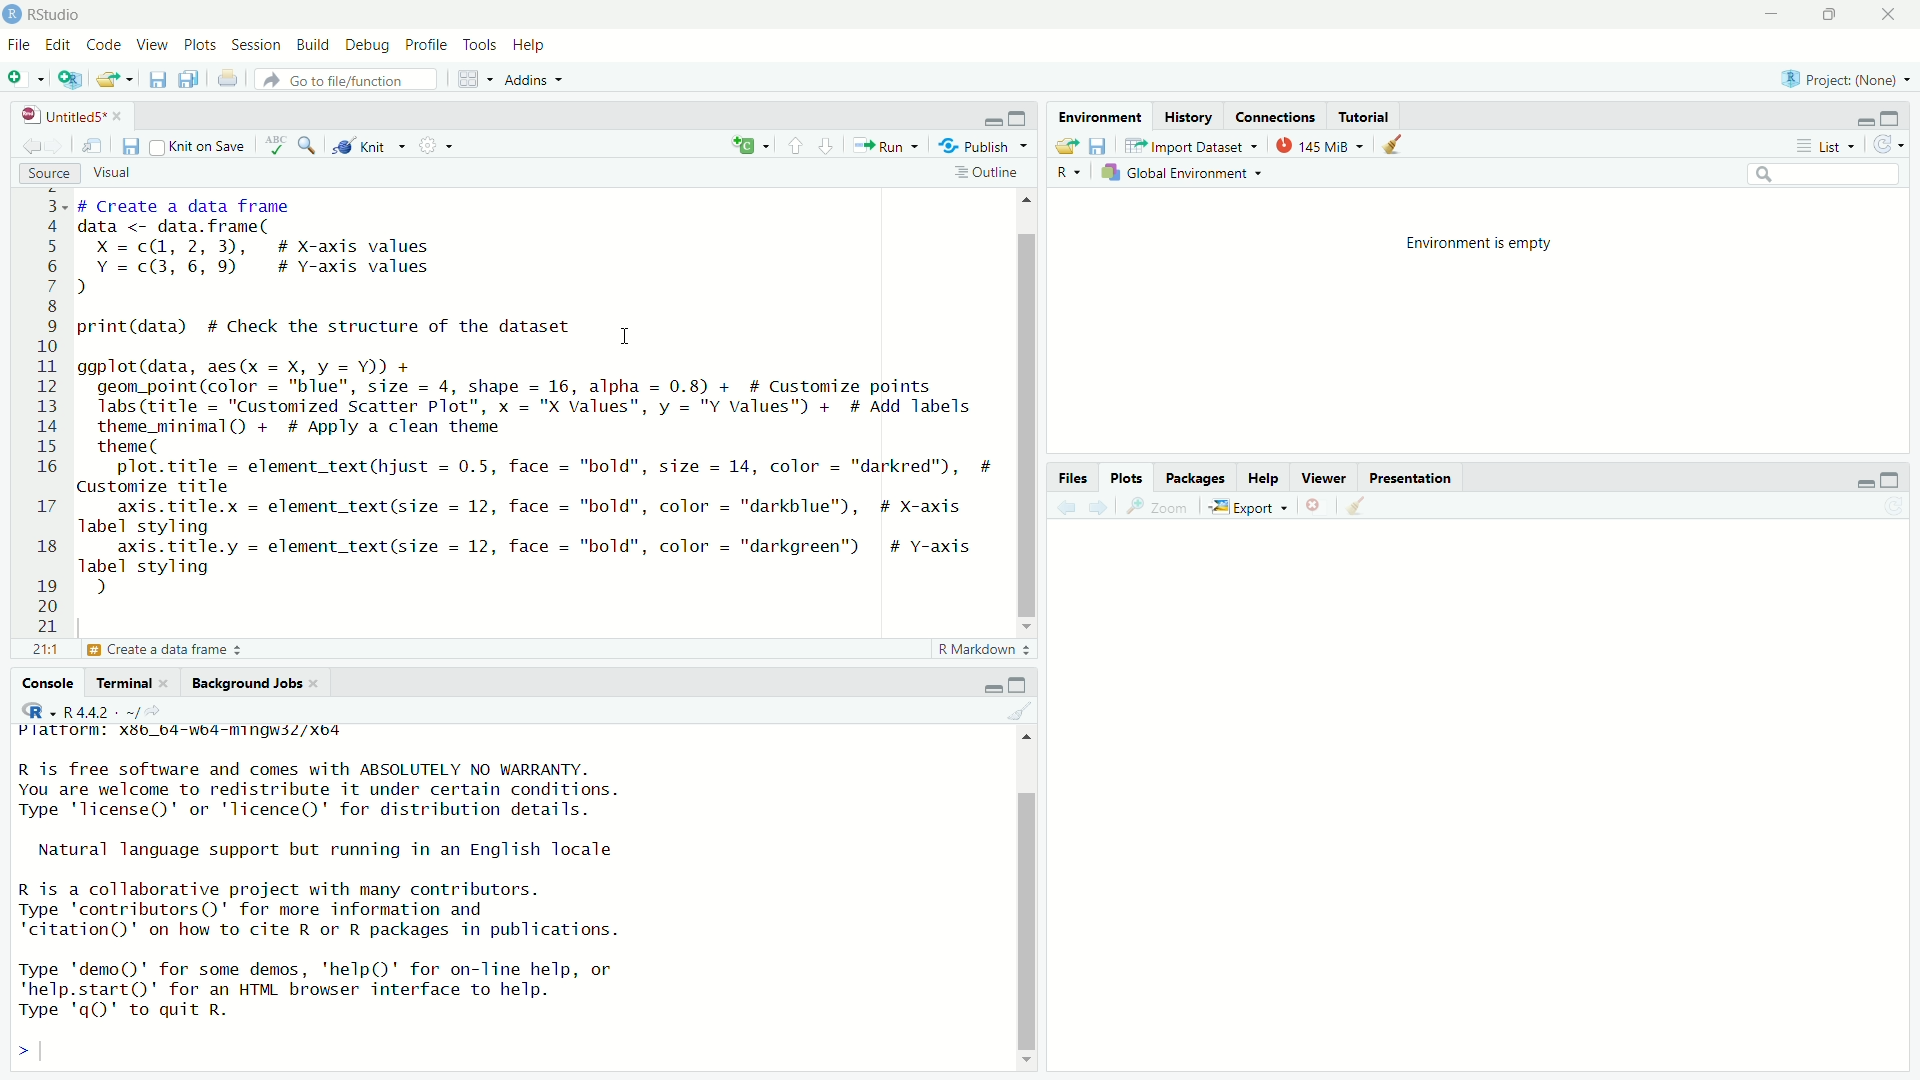 This screenshot has height=1080, width=1920. What do you see at coordinates (1891, 481) in the screenshot?
I see `Maximize` at bounding box center [1891, 481].